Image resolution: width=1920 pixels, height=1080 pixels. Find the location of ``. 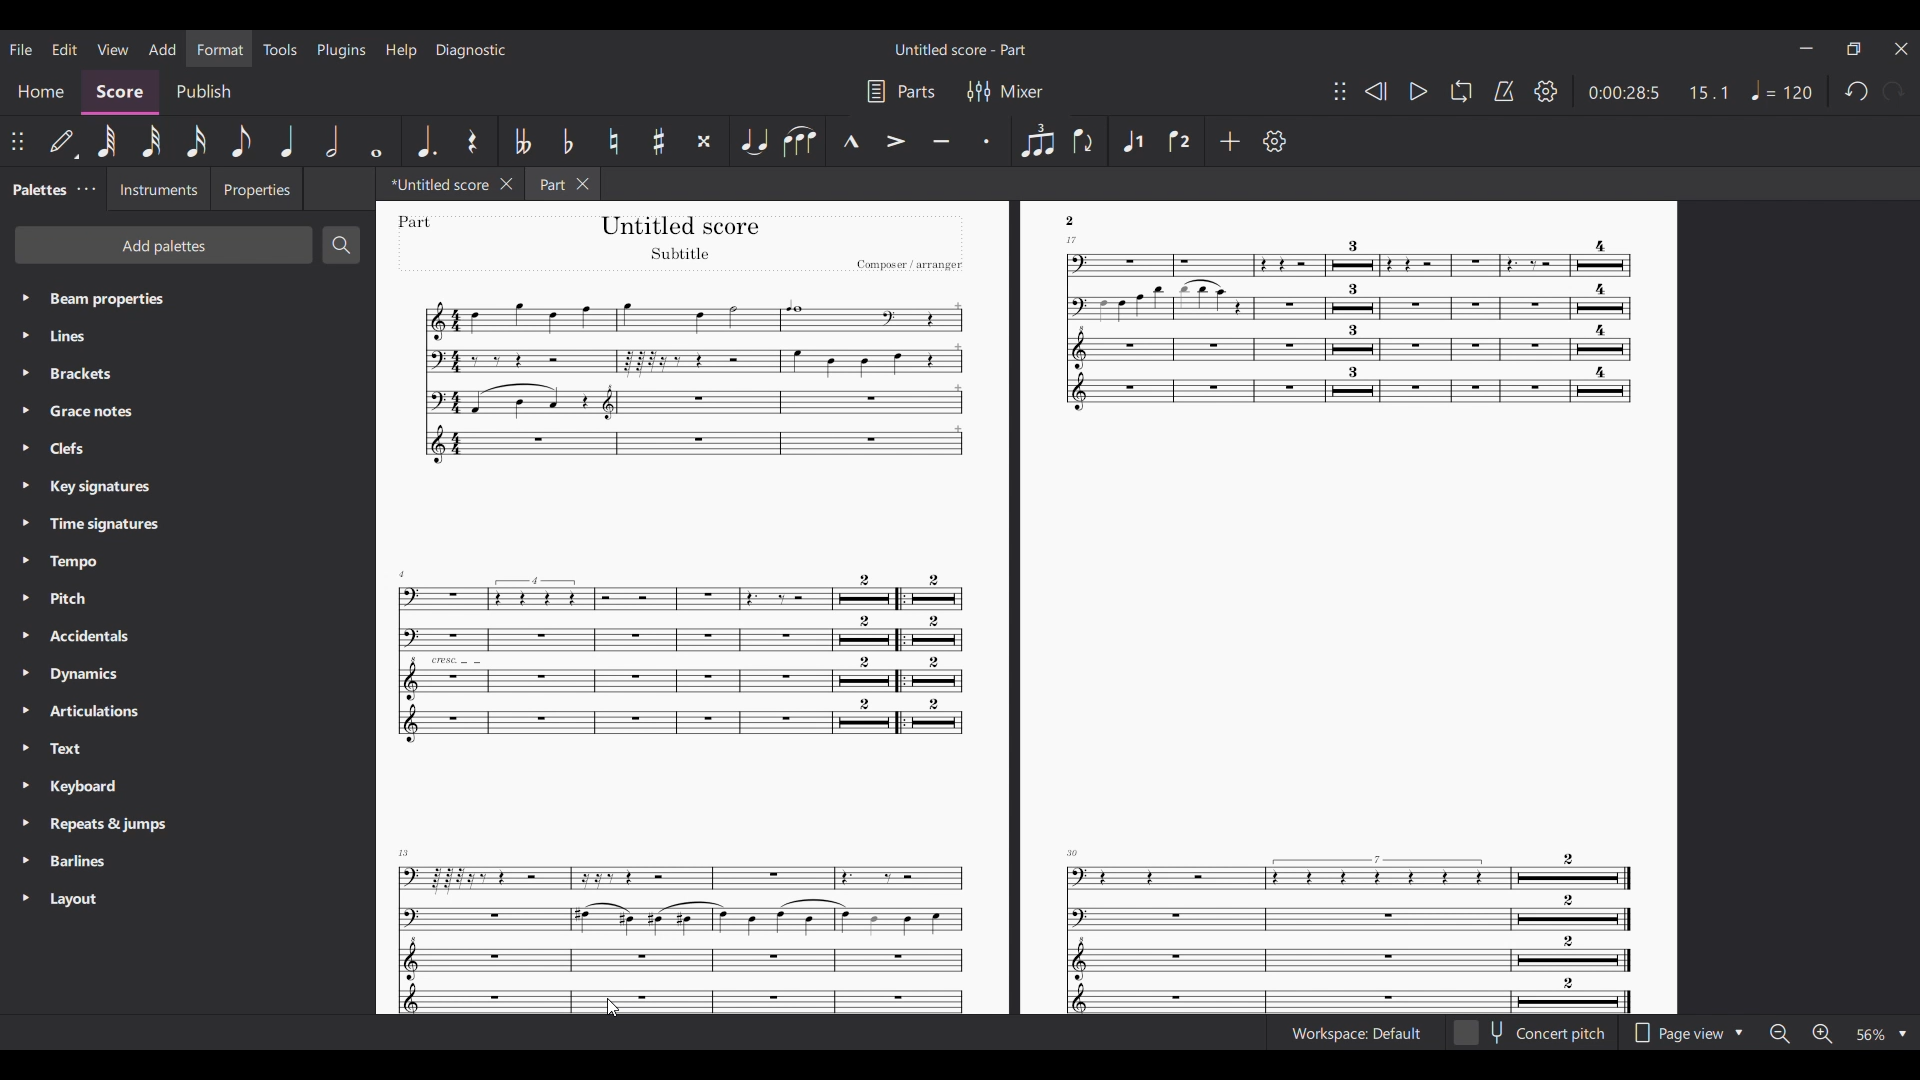

 is located at coordinates (424, 221).